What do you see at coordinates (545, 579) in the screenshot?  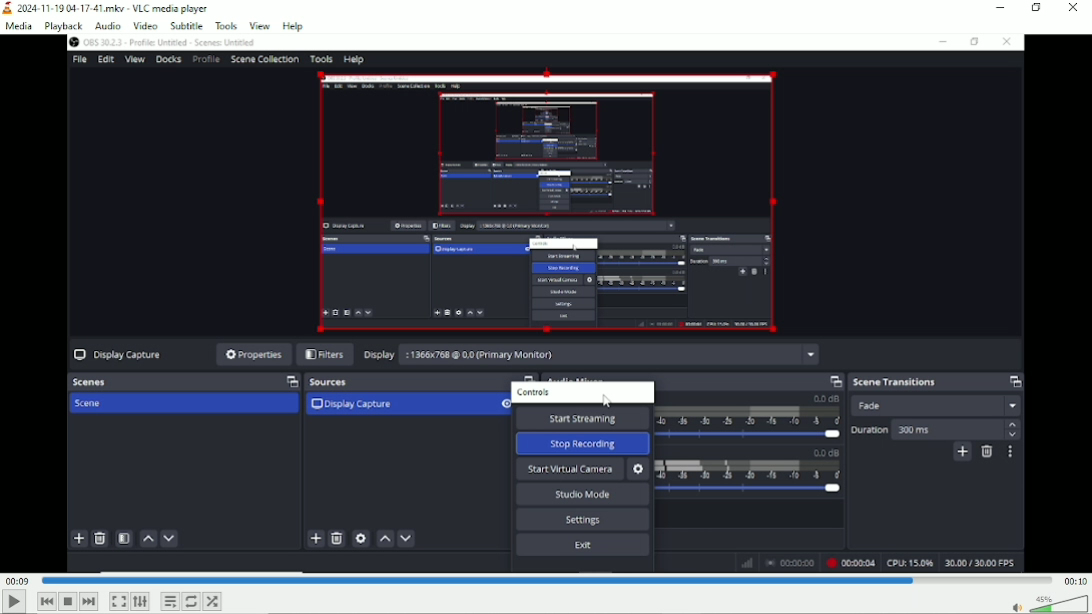 I see `Play duration` at bounding box center [545, 579].